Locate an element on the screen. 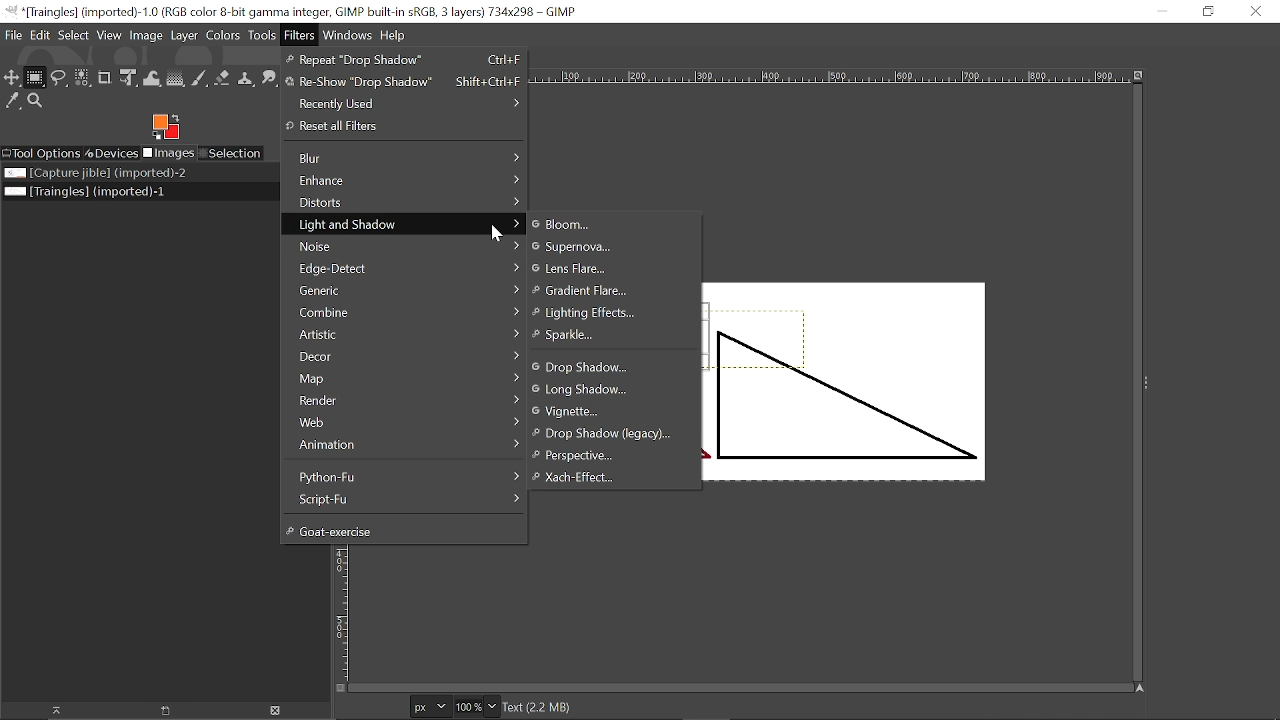  Cursor is located at coordinates (495, 235).